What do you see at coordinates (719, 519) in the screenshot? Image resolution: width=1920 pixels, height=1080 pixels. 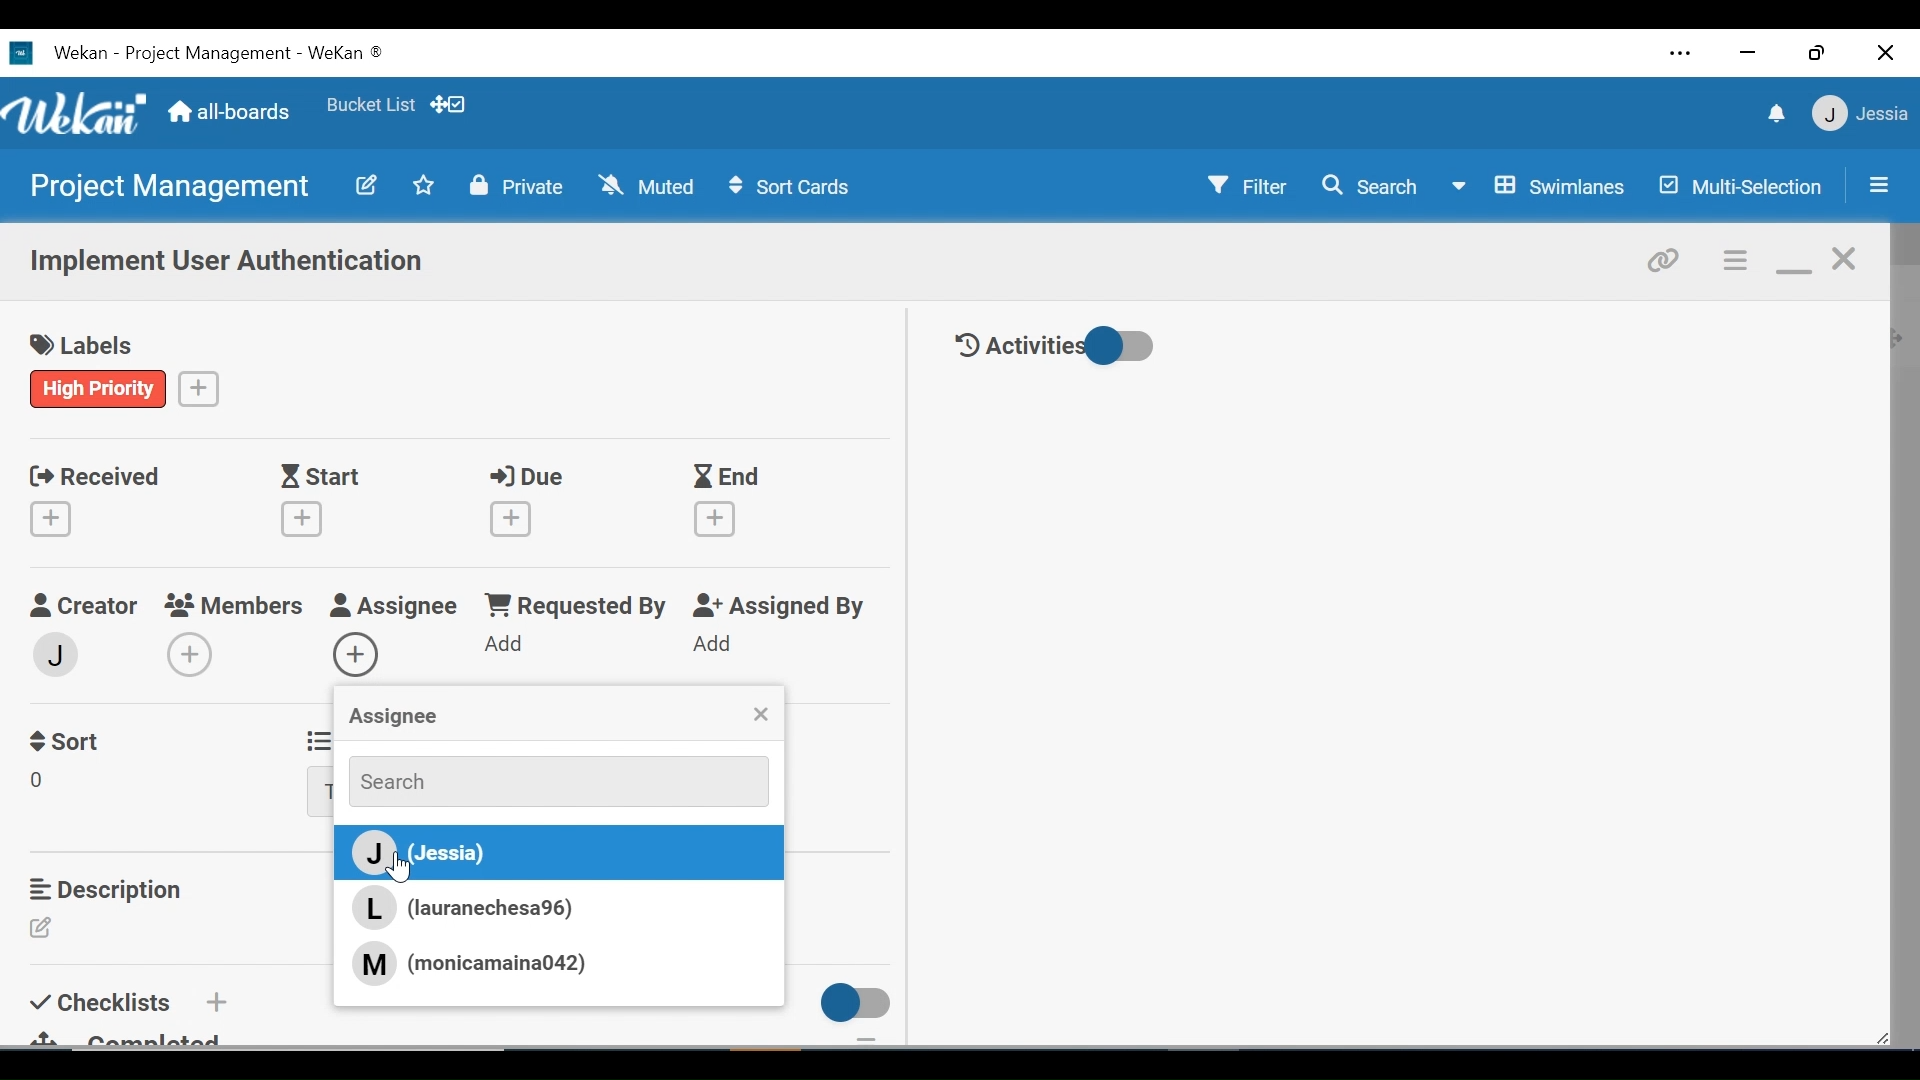 I see `createEnd Date` at bounding box center [719, 519].